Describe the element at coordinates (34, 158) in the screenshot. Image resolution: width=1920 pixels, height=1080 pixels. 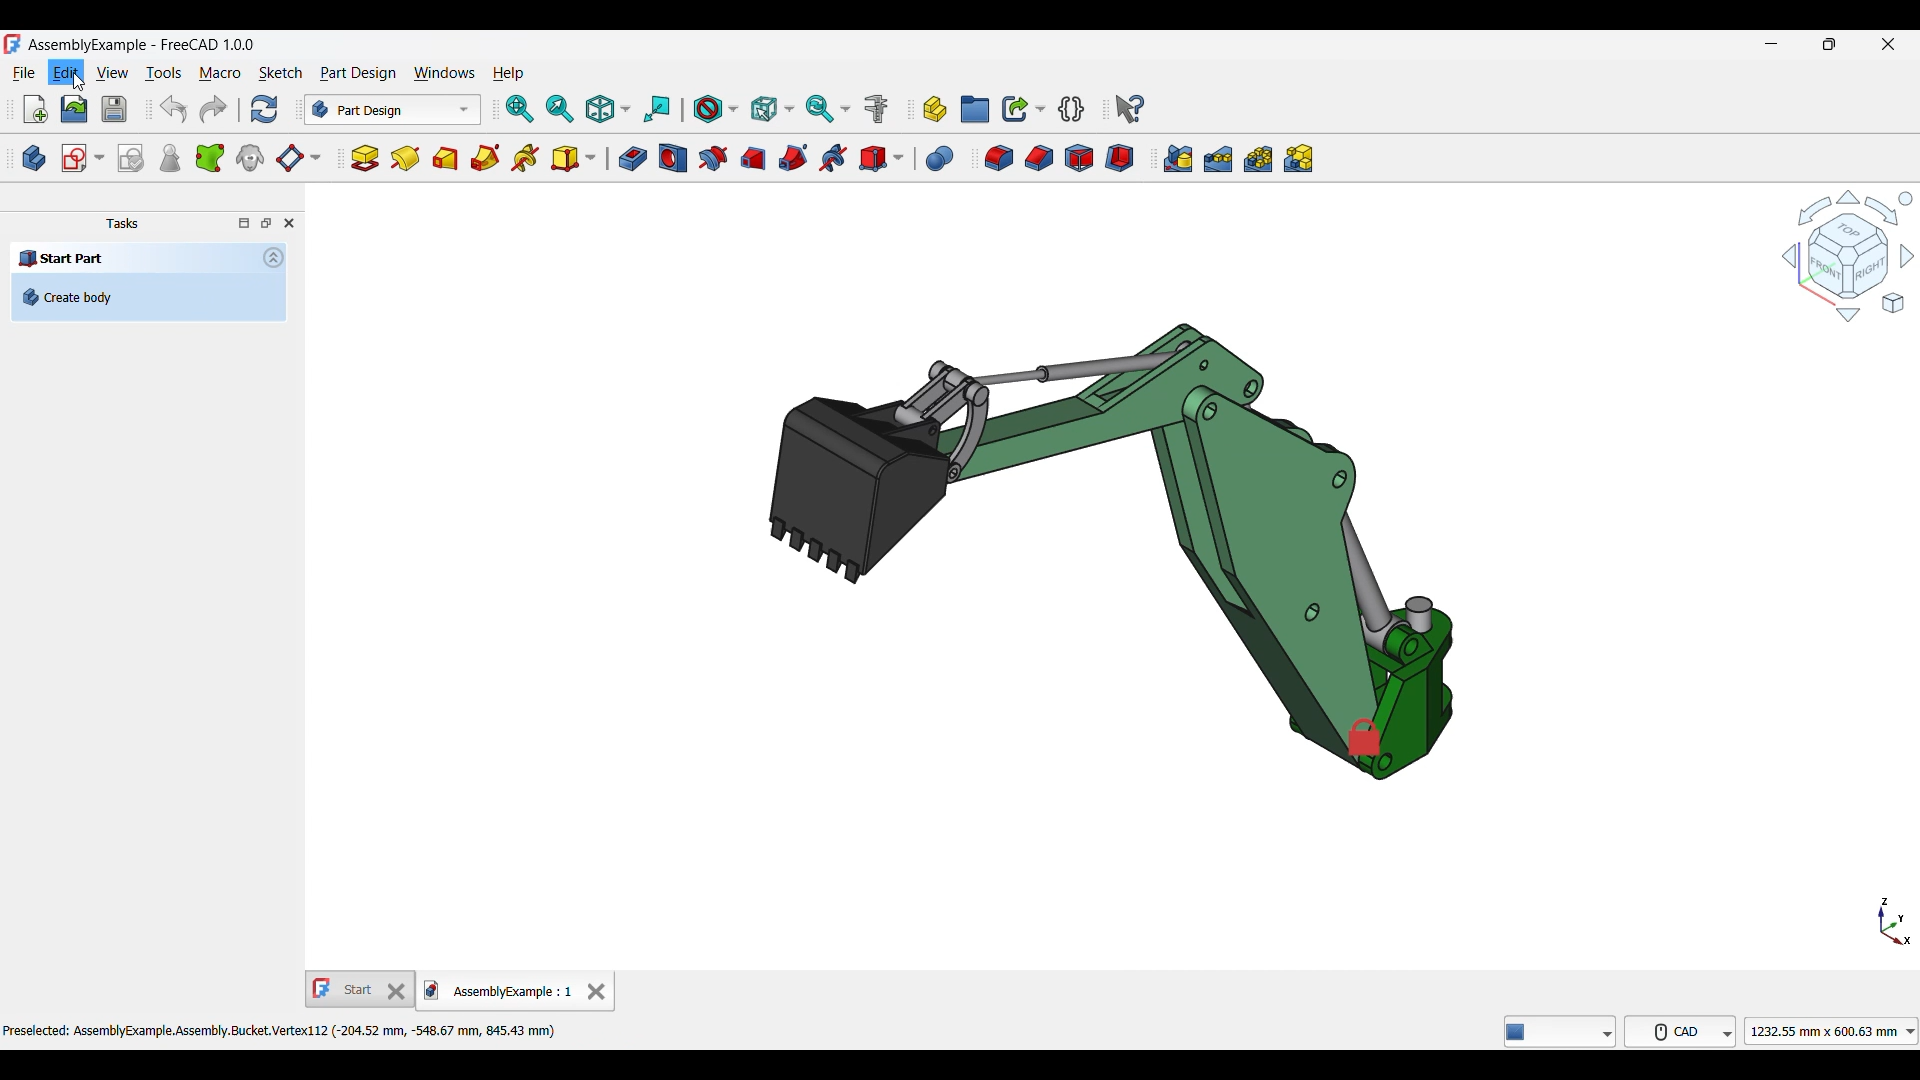
I see `Create body` at that location.